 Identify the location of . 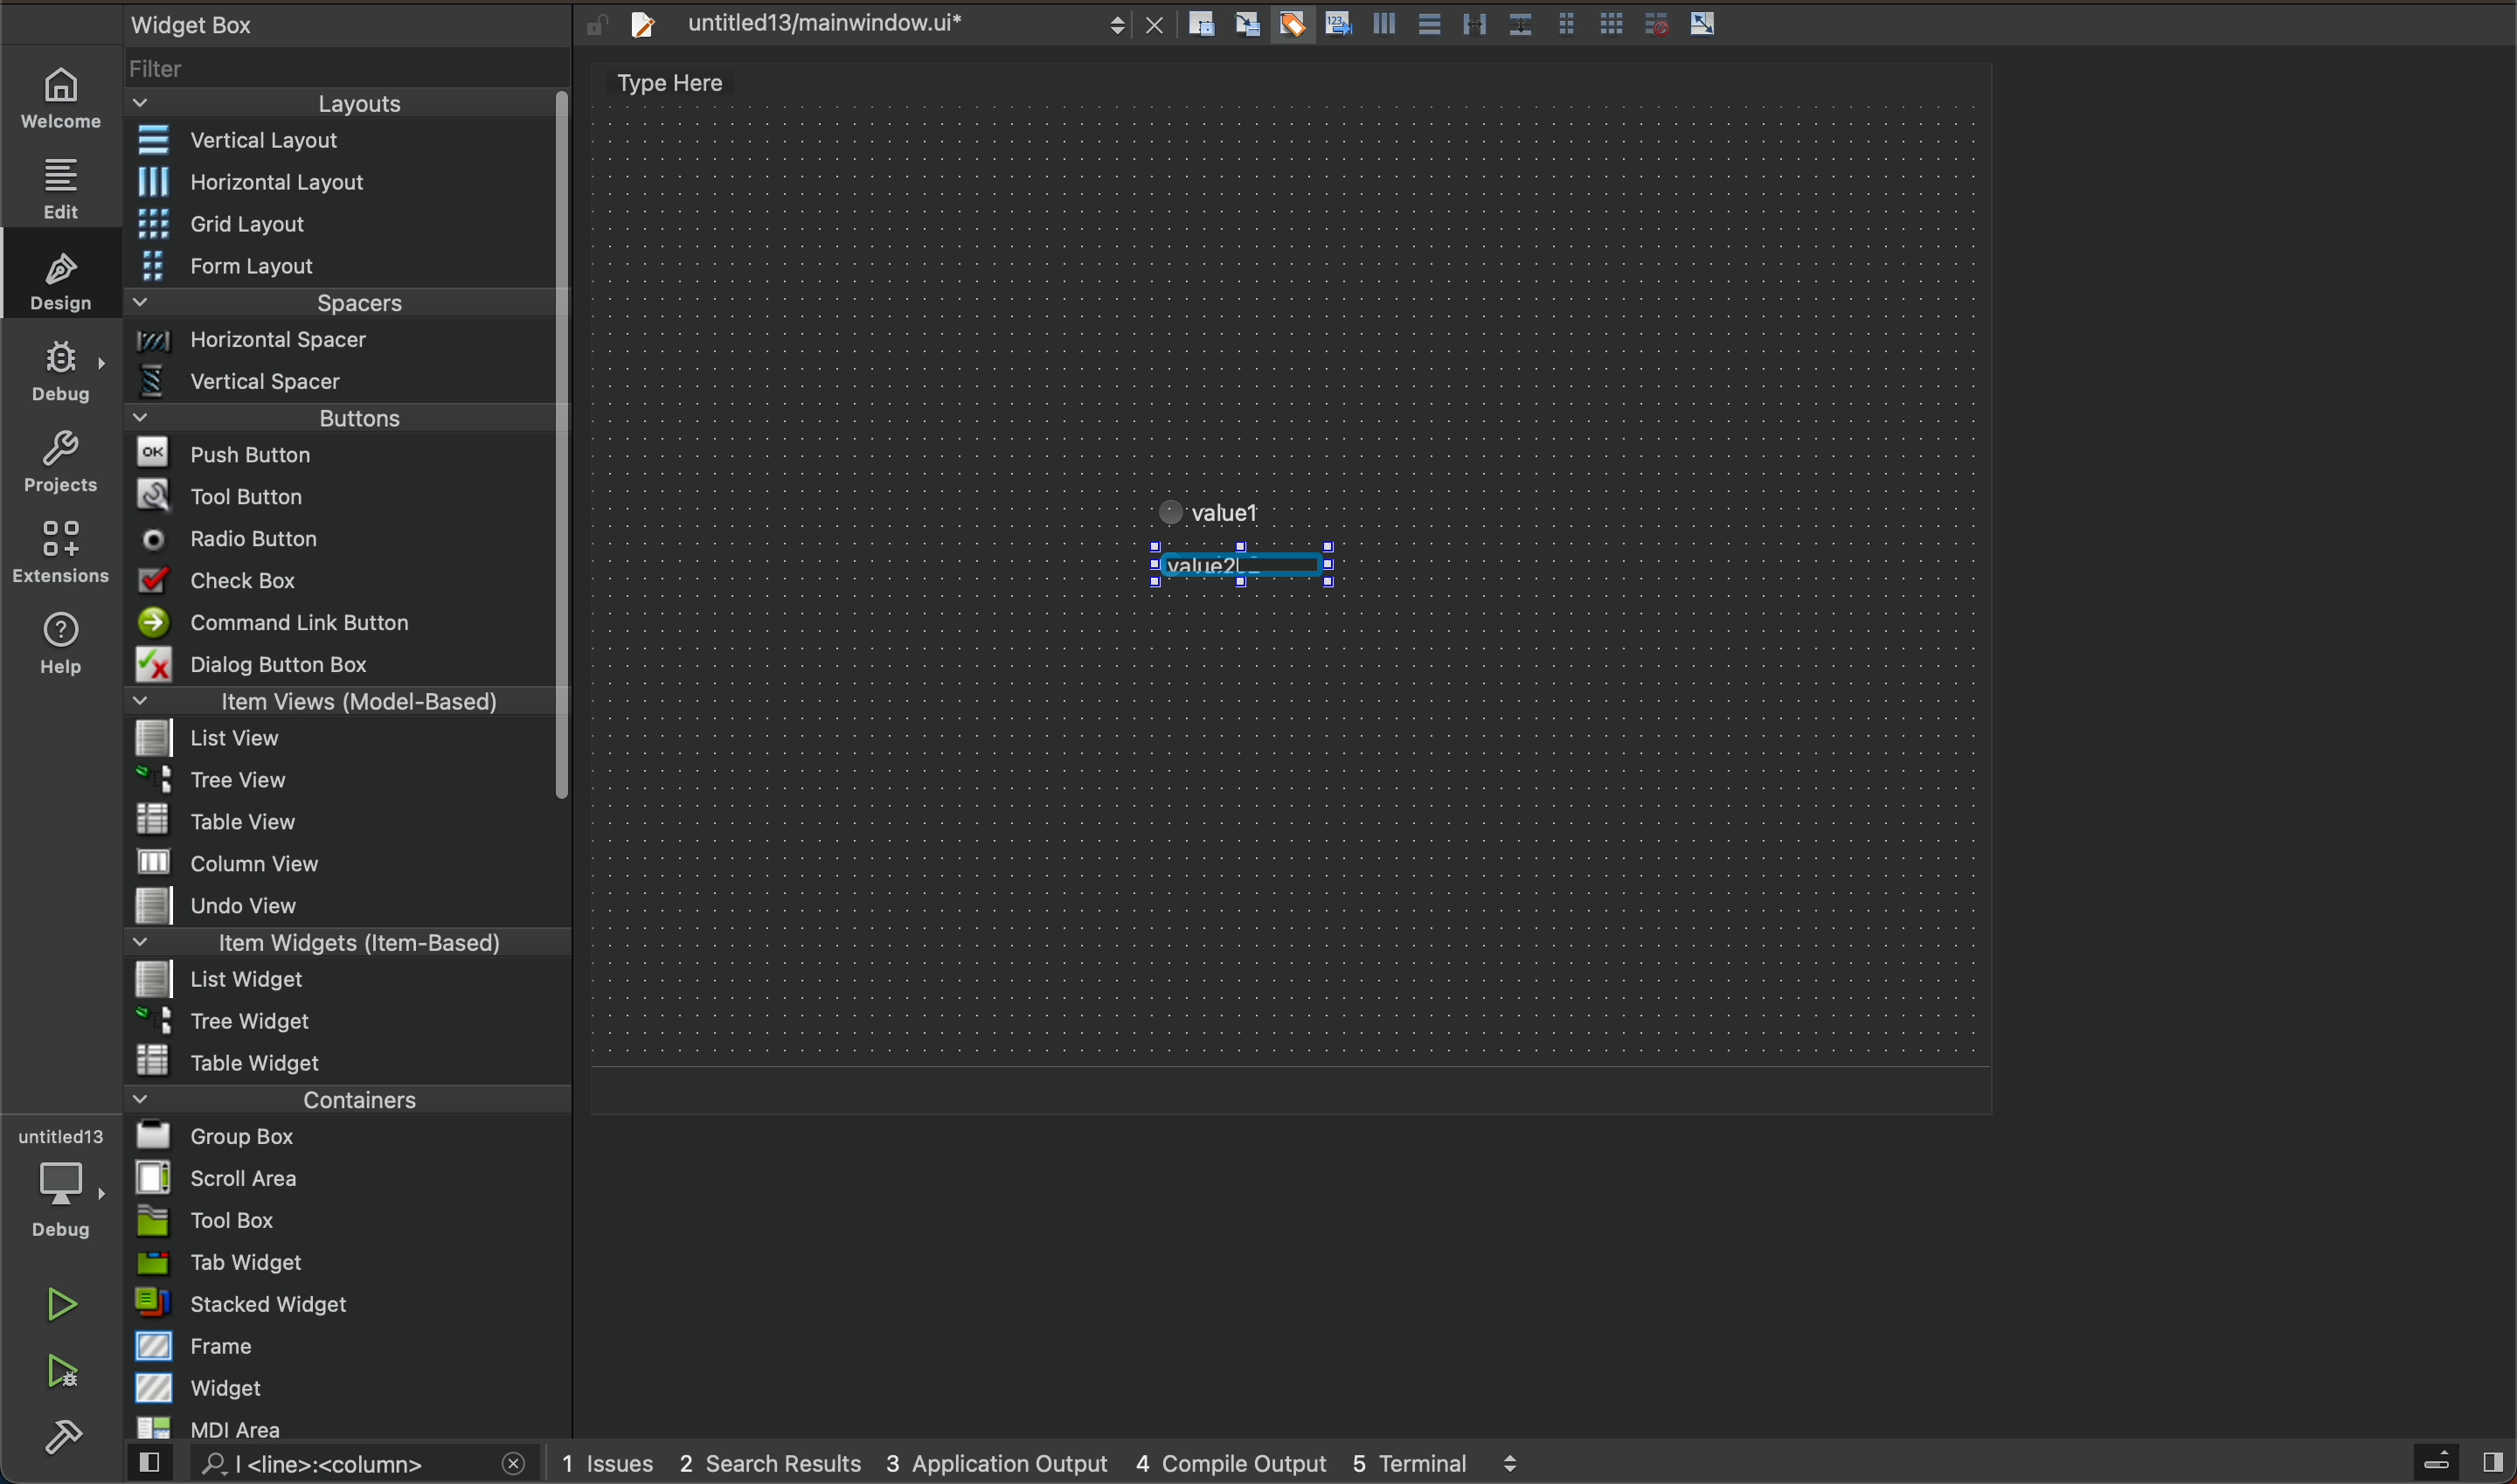
(1474, 26).